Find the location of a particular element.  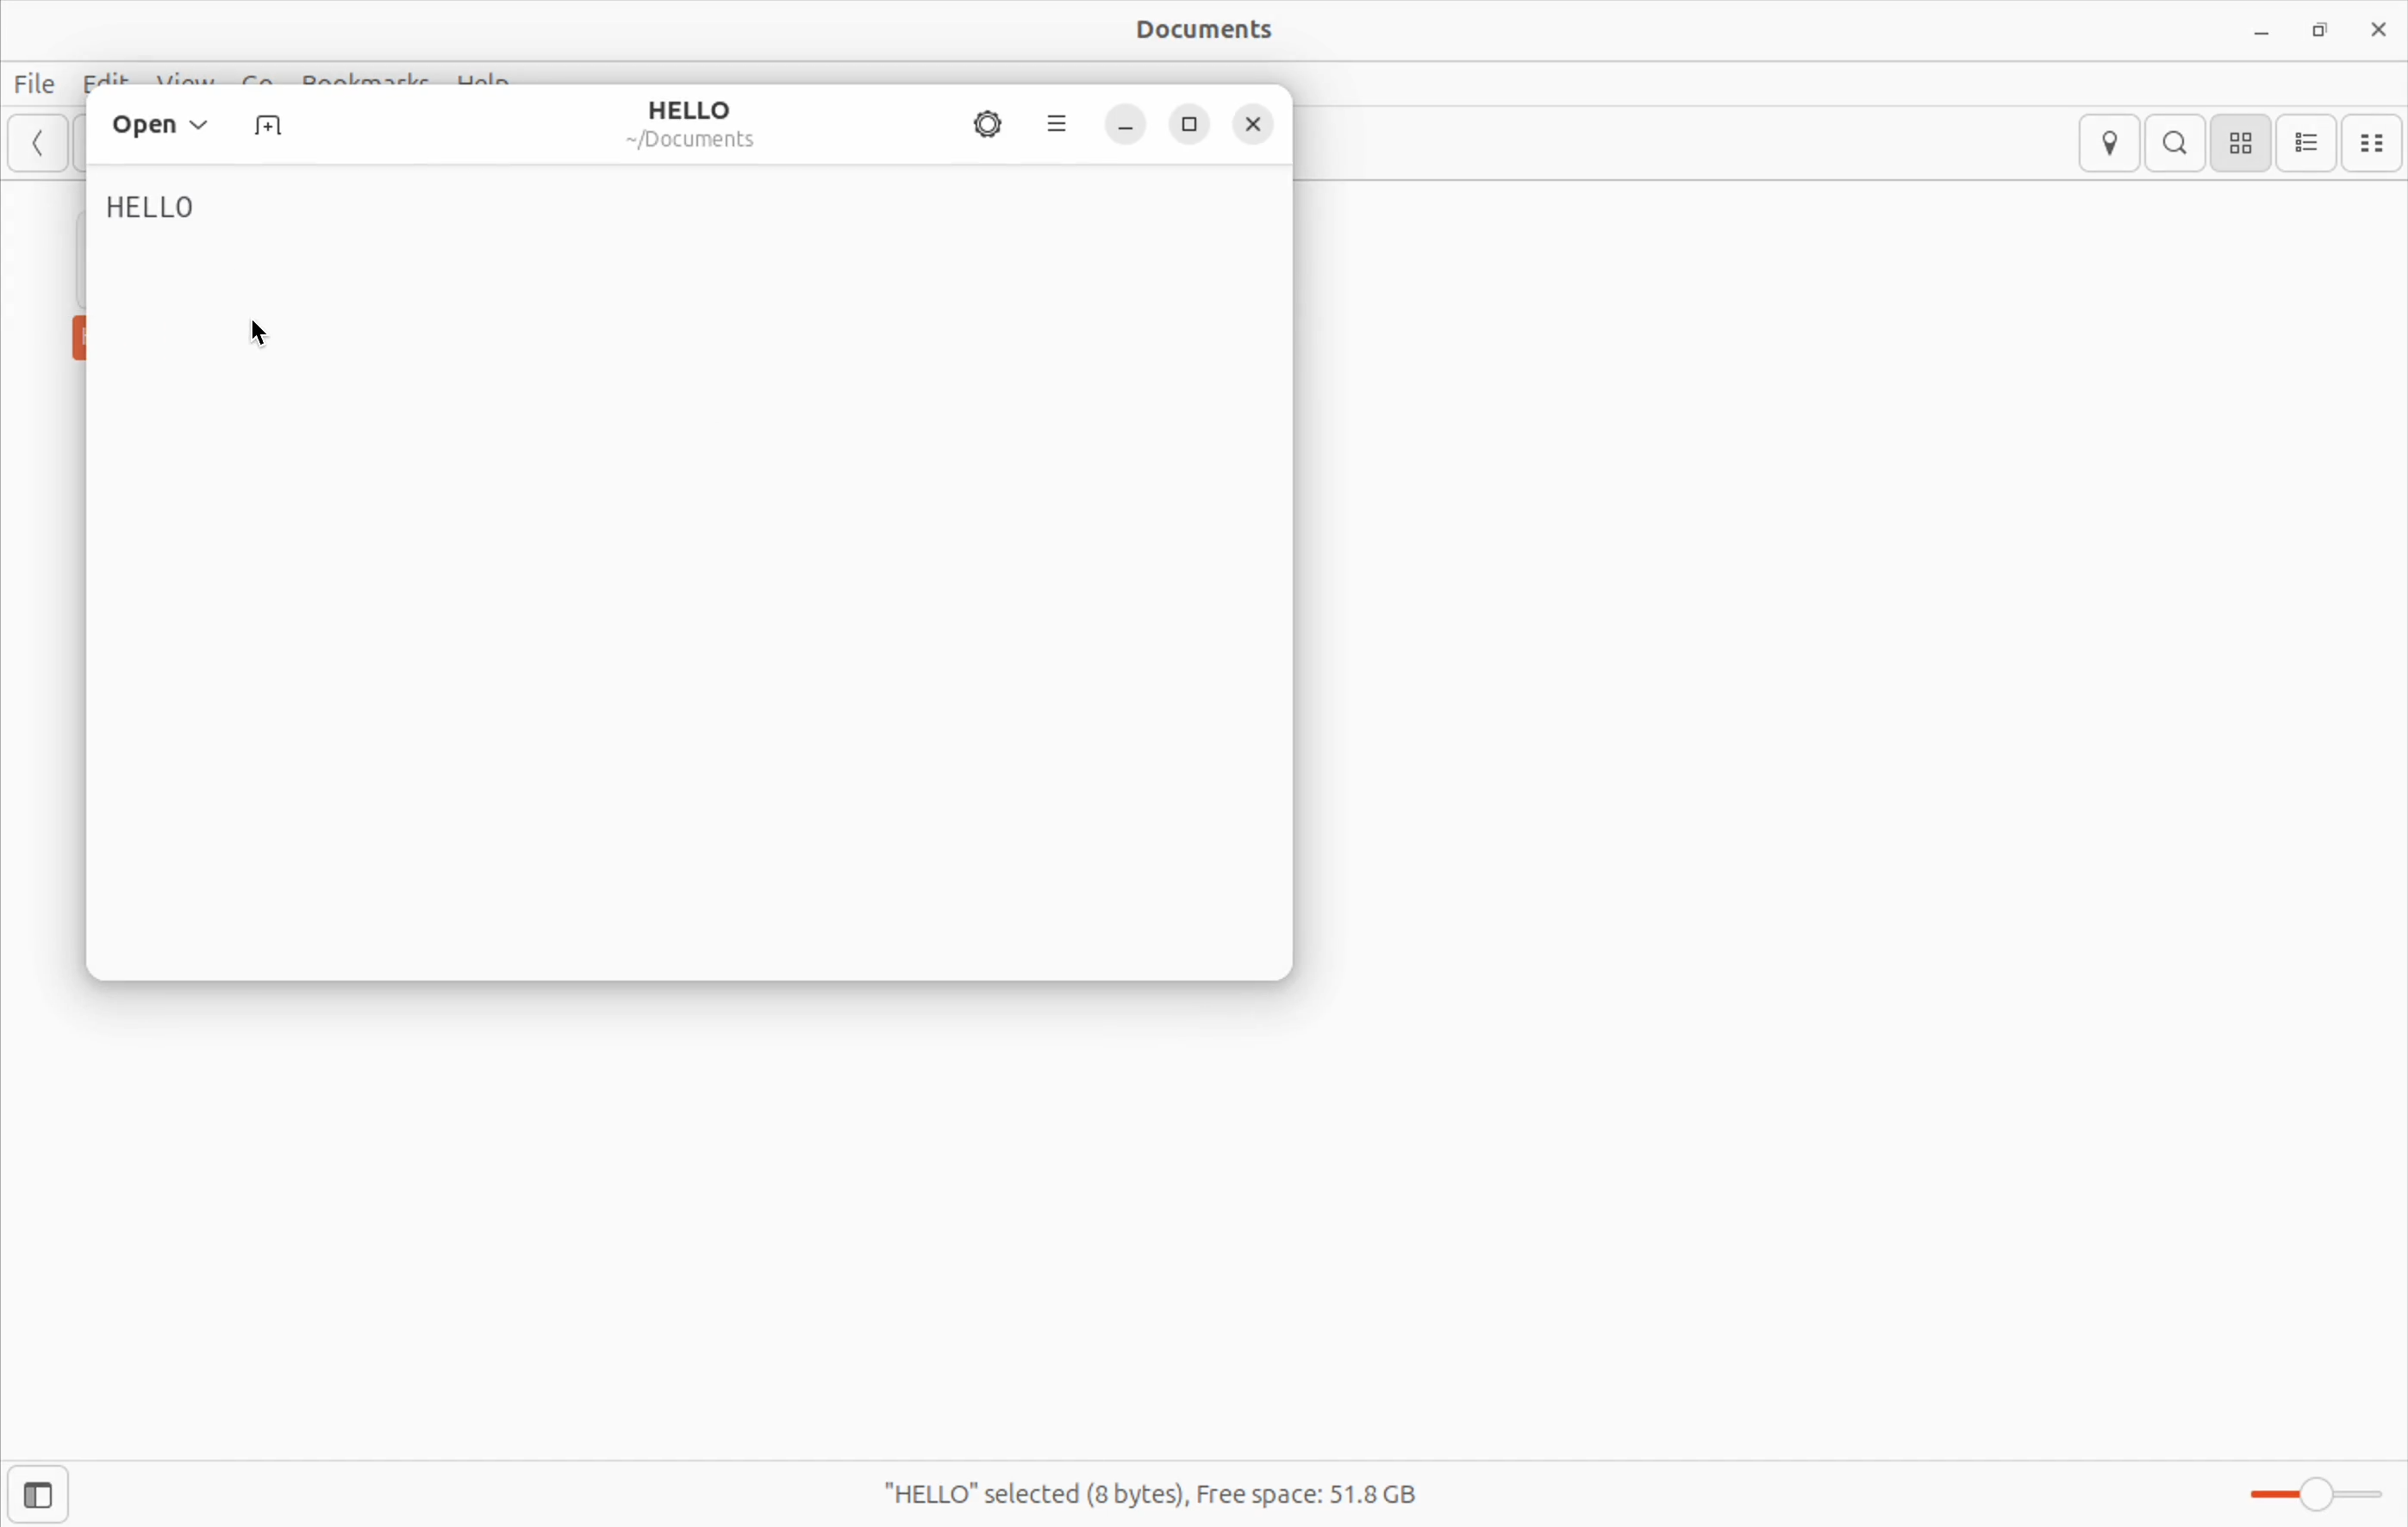

close is located at coordinates (1257, 121).